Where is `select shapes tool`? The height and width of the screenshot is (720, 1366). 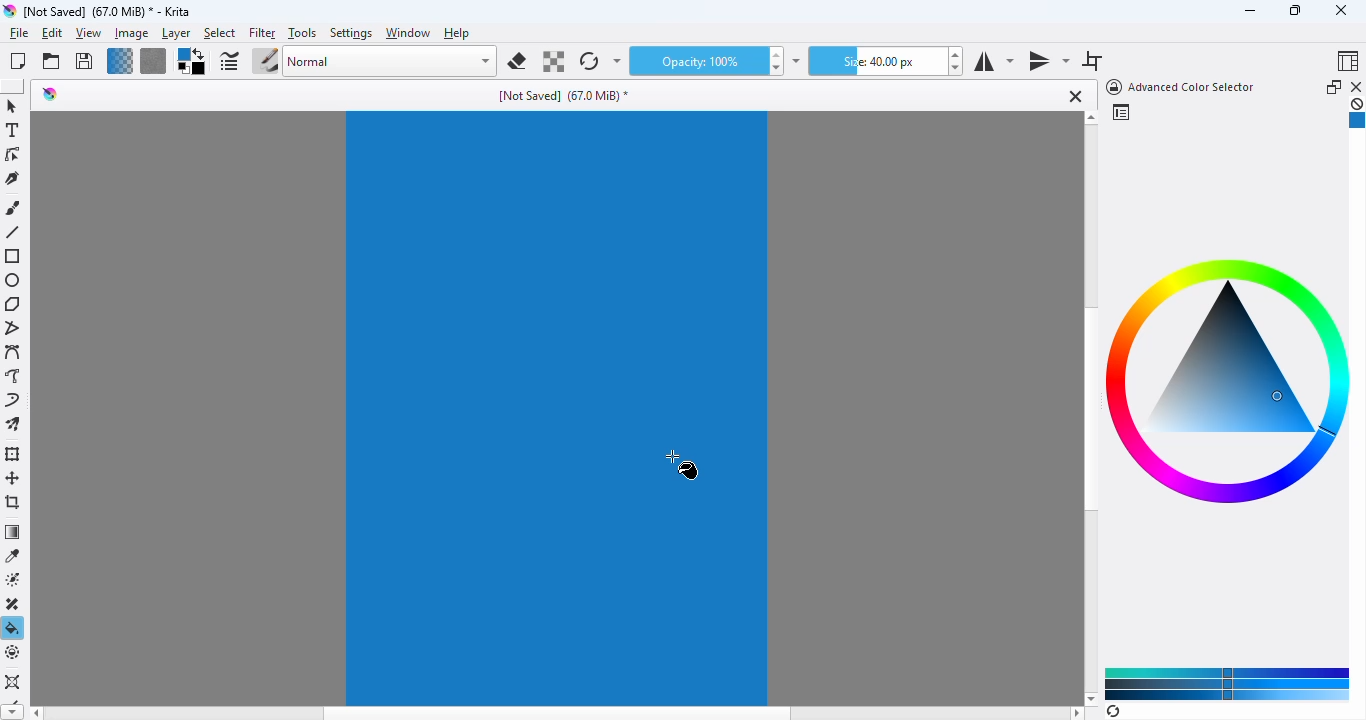
select shapes tool is located at coordinates (12, 106).